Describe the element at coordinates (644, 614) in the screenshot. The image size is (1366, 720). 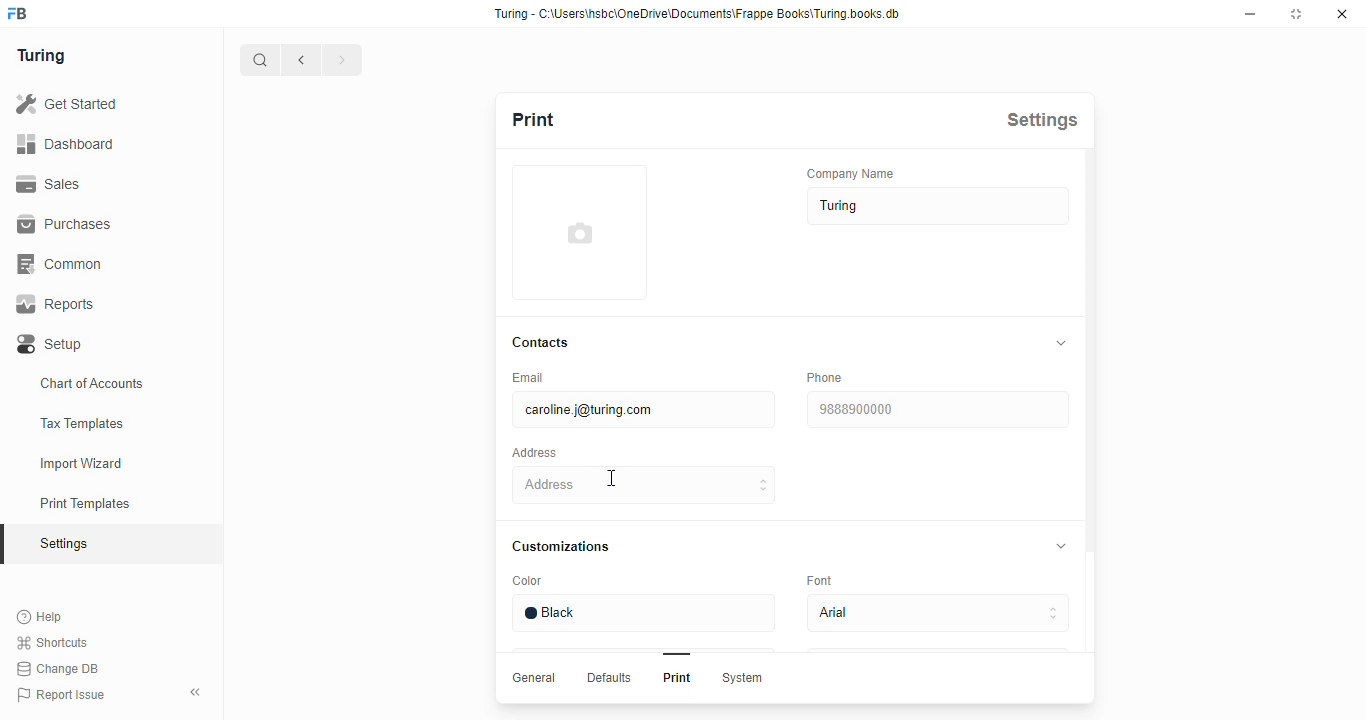
I see `black` at that location.